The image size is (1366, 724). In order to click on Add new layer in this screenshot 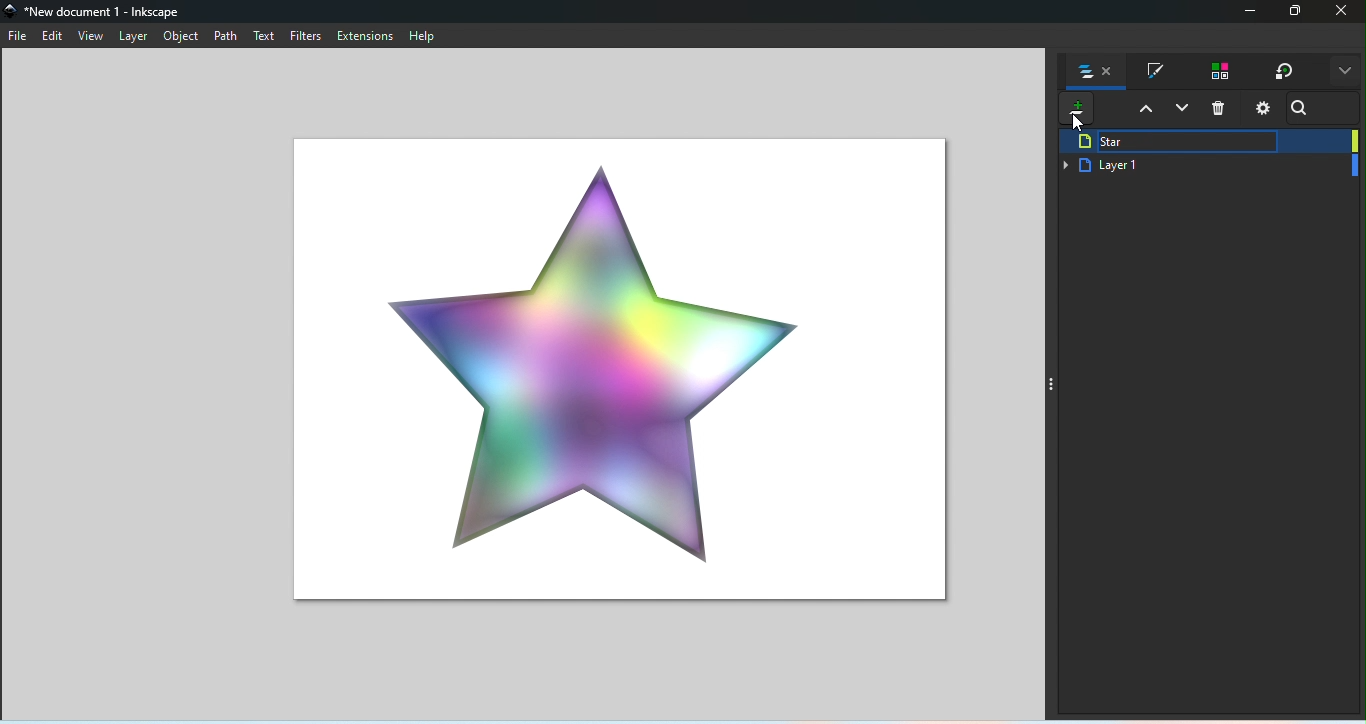, I will do `click(1073, 111)`.